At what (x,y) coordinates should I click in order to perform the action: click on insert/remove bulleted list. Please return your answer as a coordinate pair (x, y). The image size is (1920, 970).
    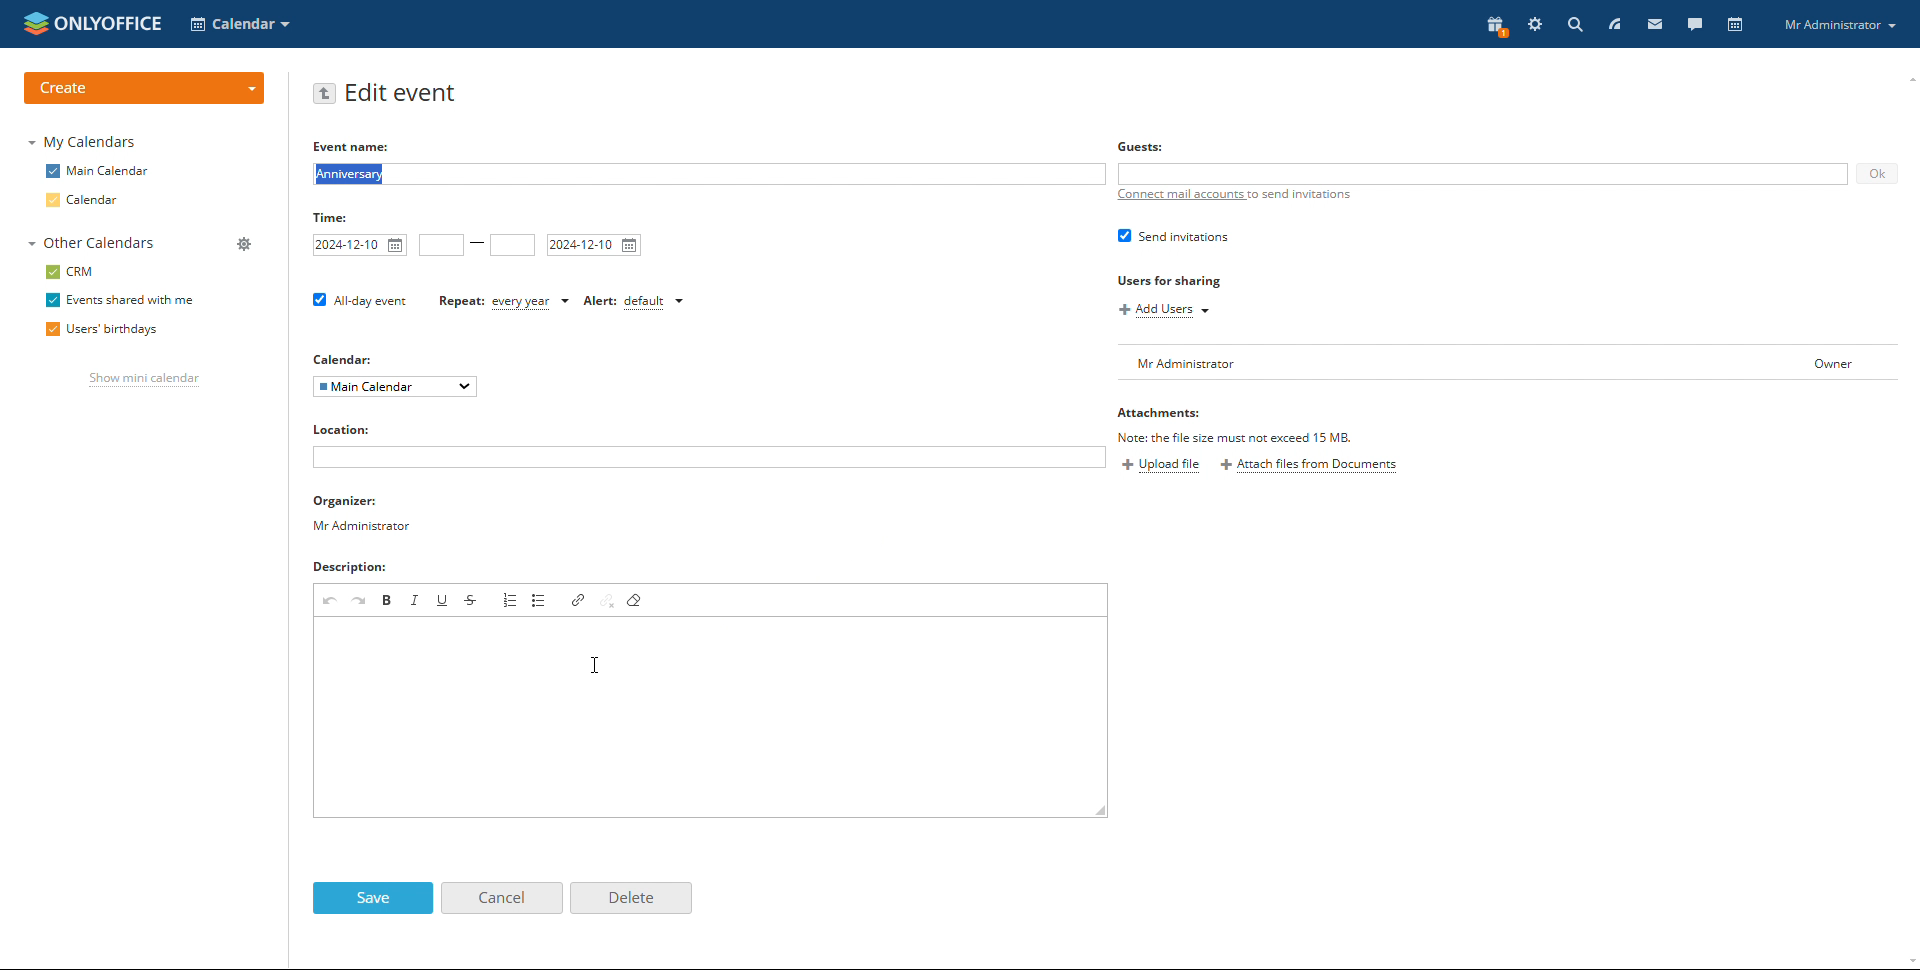
    Looking at the image, I should click on (540, 599).